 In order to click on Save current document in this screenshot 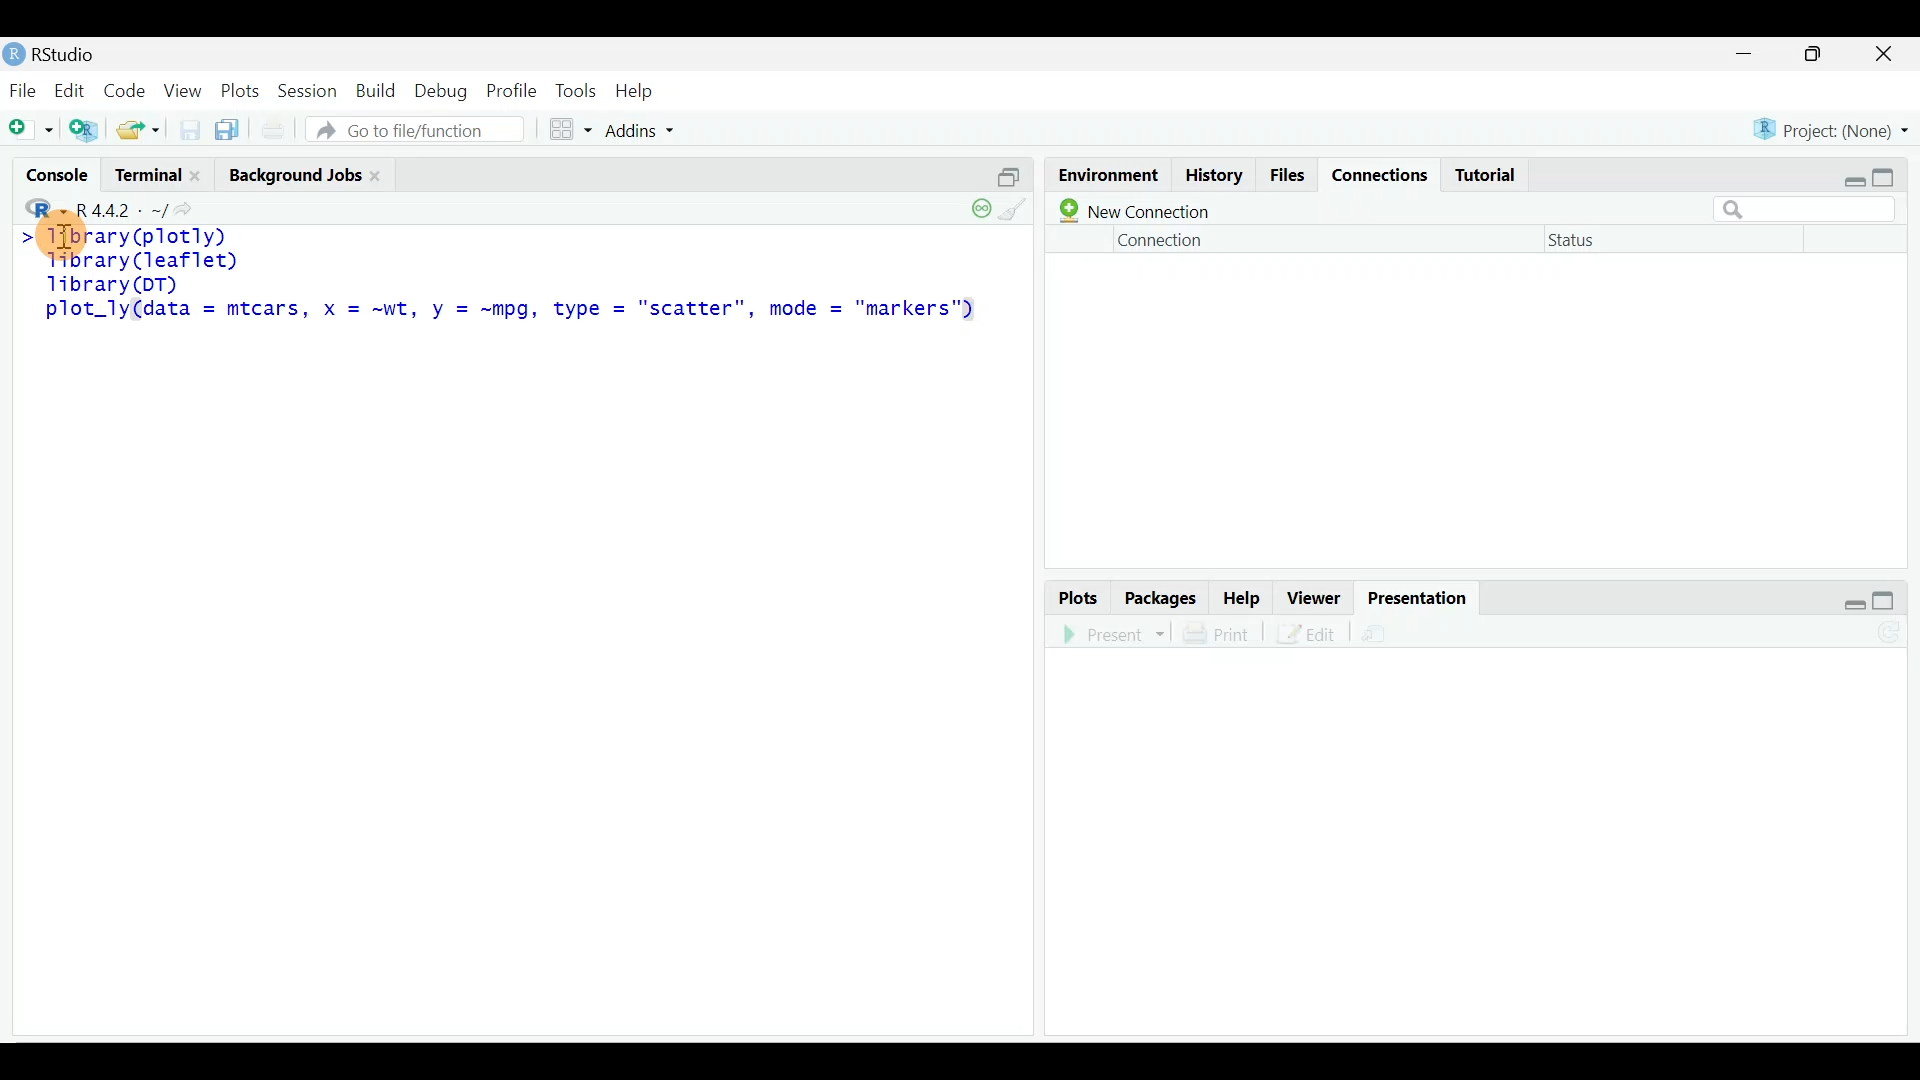, I will do `click(193, 129)`.